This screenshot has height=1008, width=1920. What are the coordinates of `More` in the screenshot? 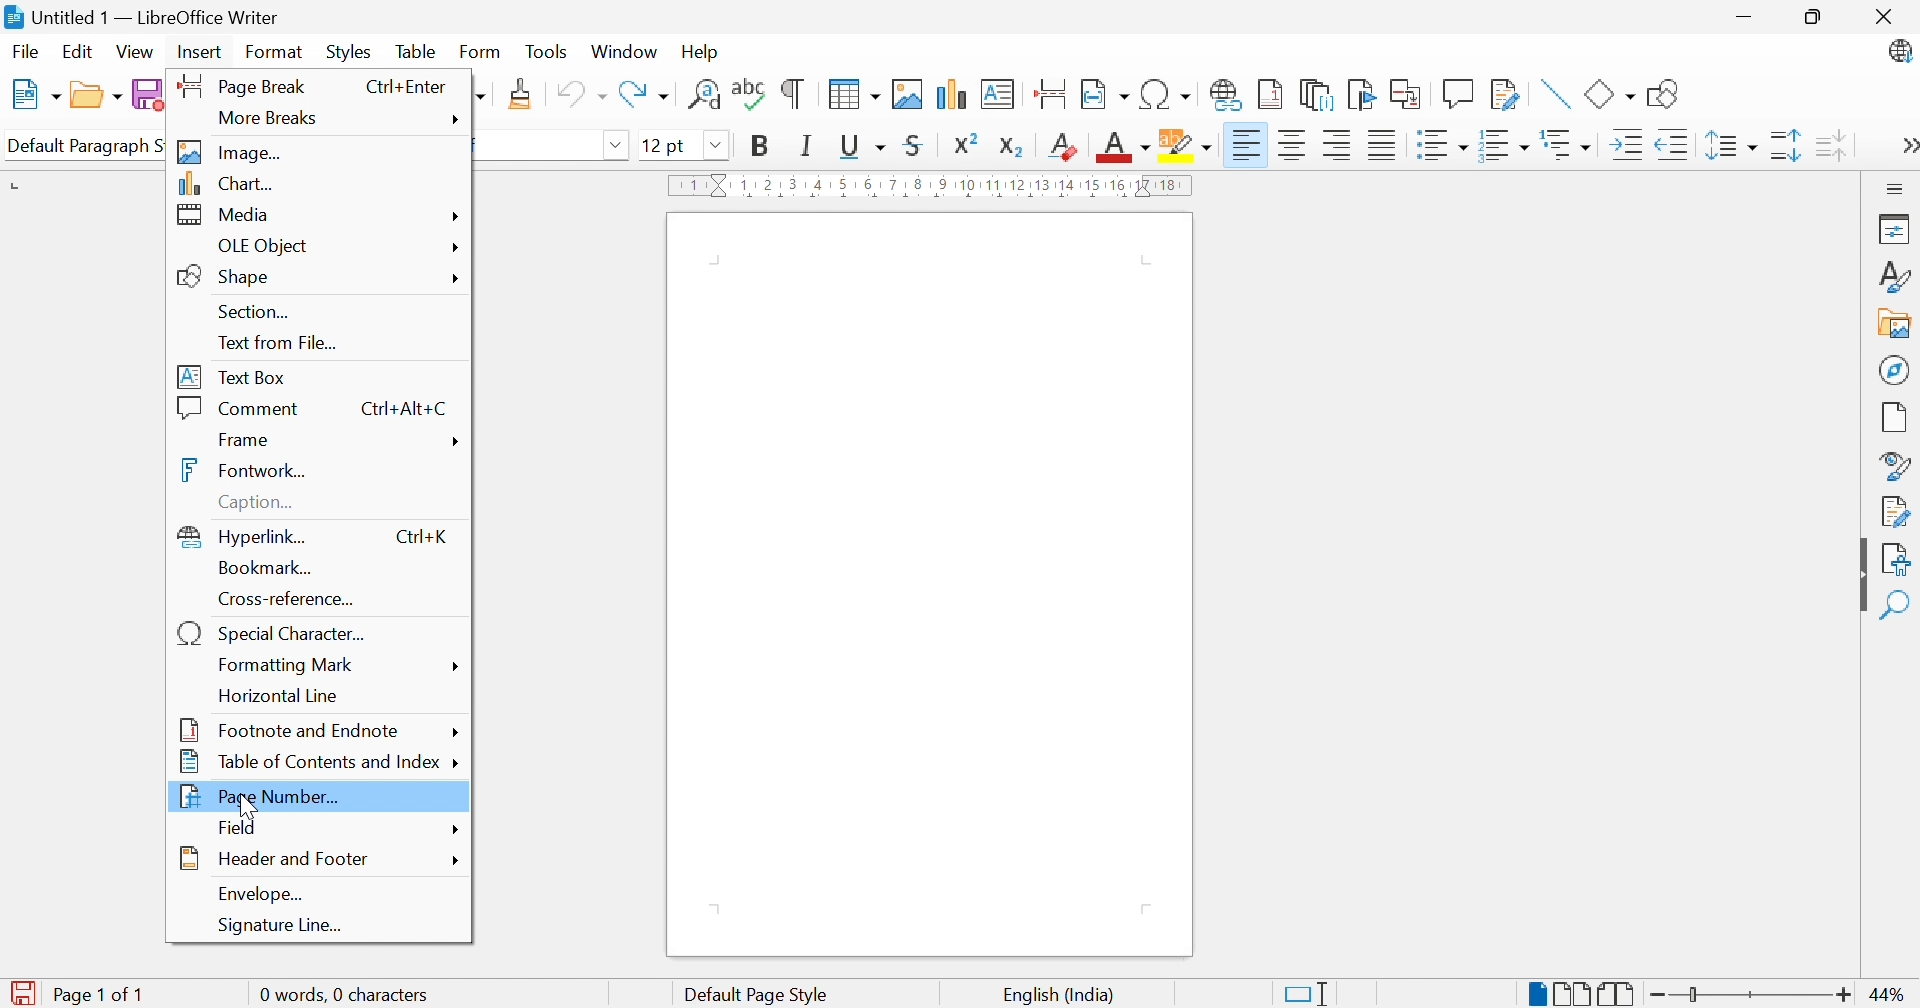 It's located at (462, 215).